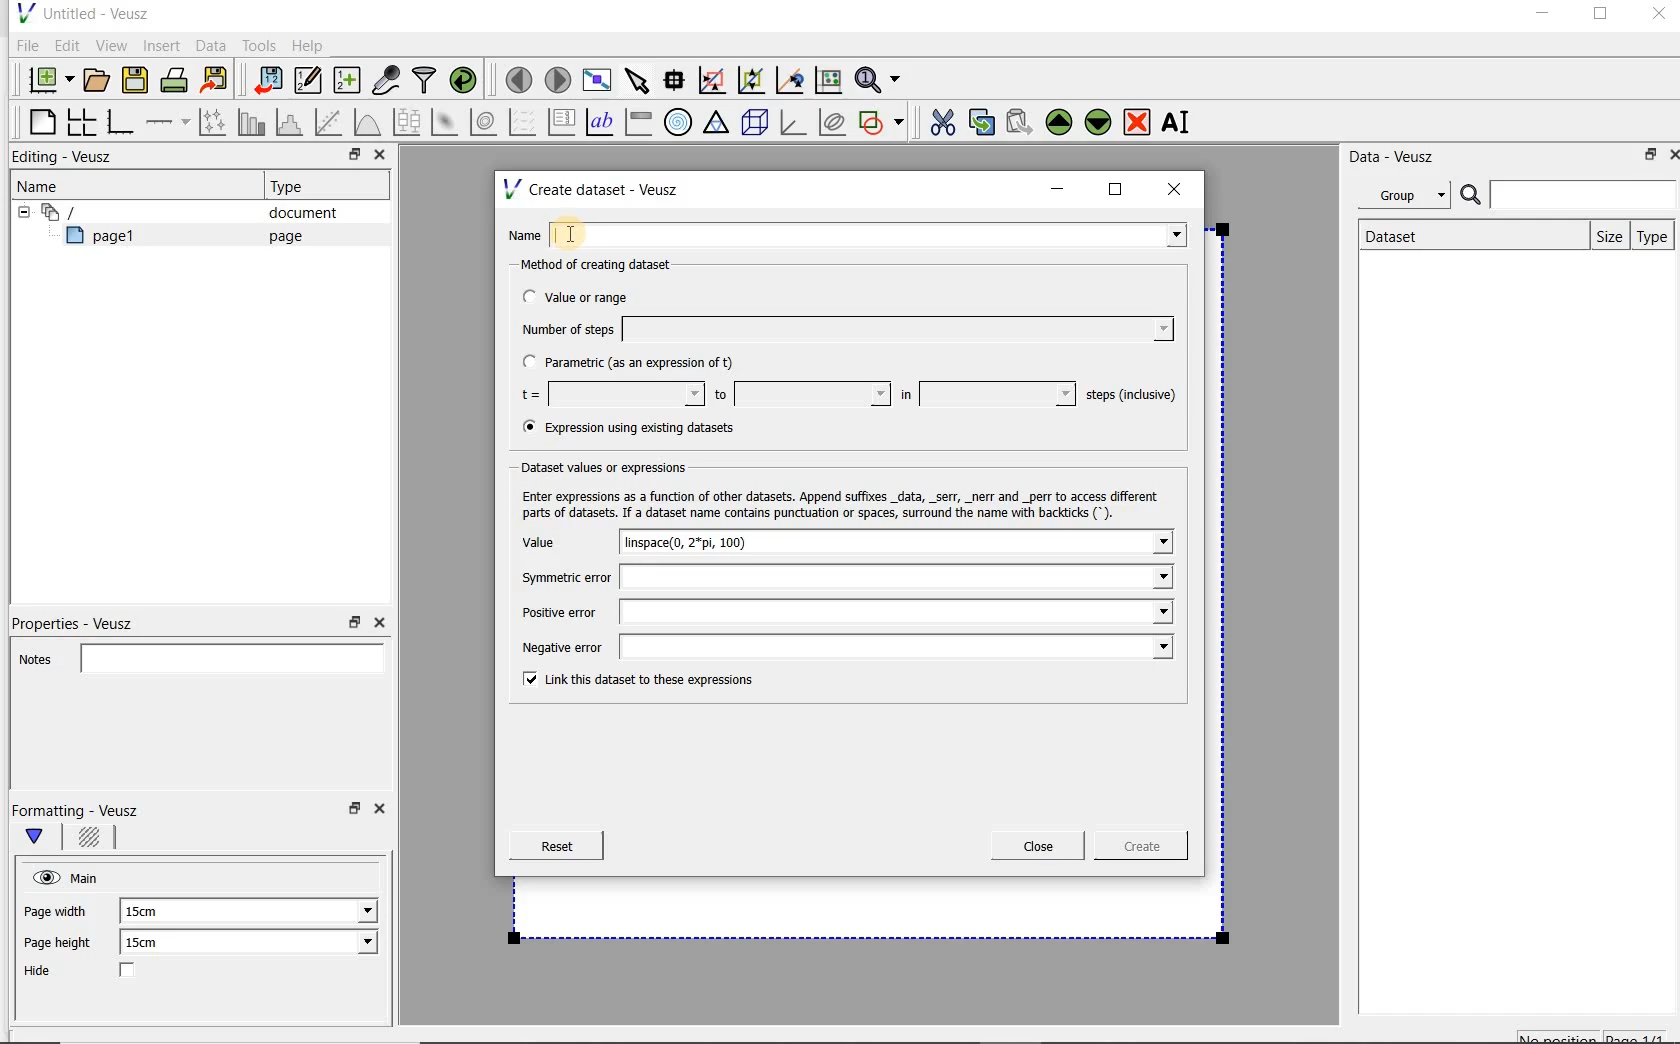  I want to click on Move the selected widget up, so click(1059, 122).